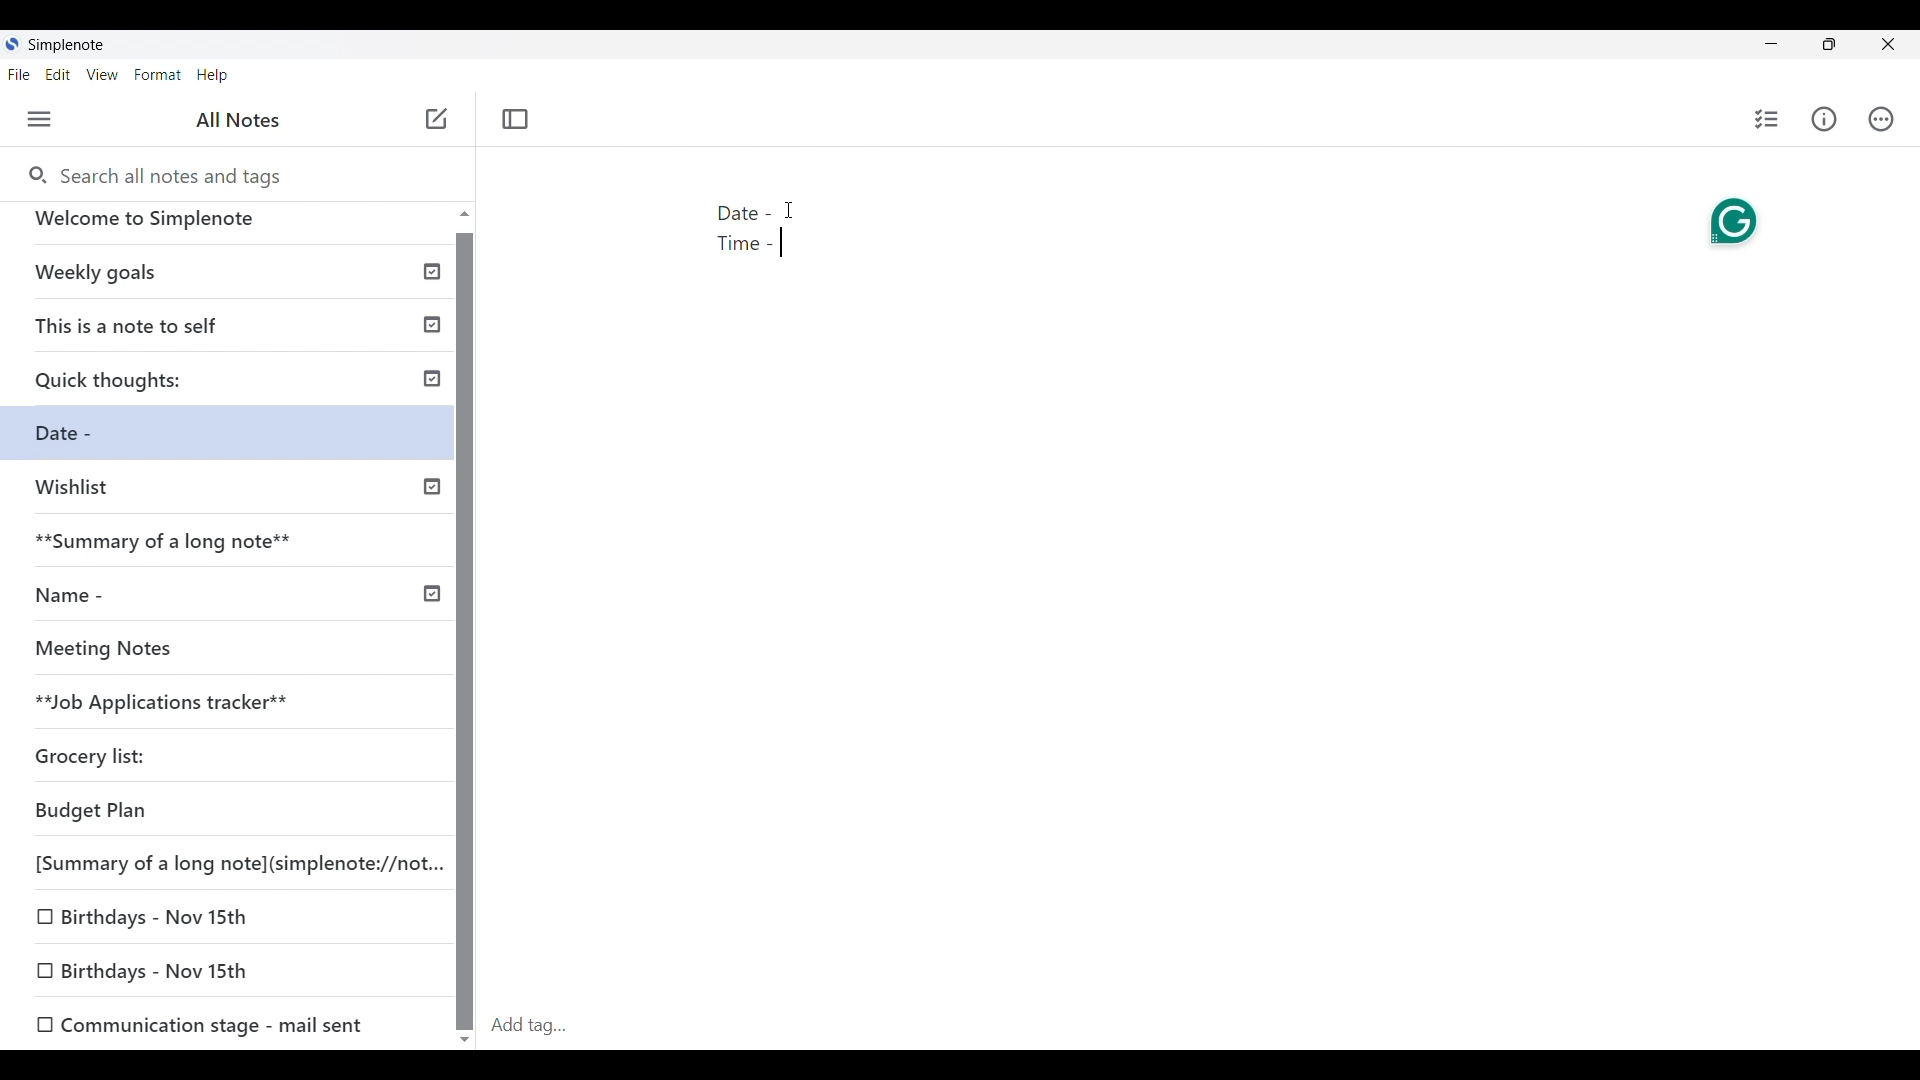 The height and width of the screenshot is (1080, 1920). I want to click on Published note indicated by check icon, so click(239, 332).